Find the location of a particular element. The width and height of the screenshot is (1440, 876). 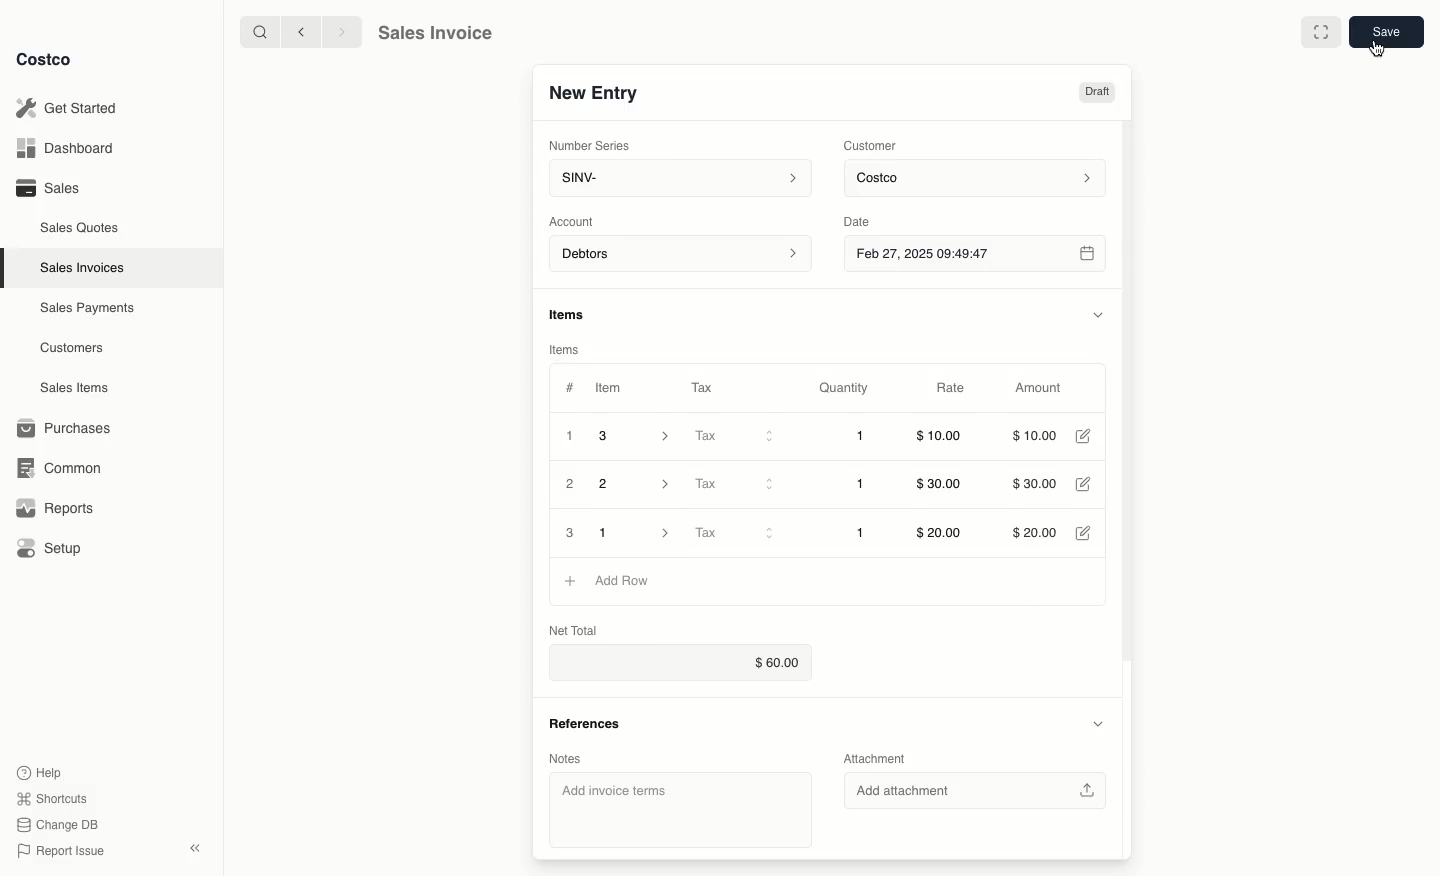

Tax is located at coordinates (734, 534).